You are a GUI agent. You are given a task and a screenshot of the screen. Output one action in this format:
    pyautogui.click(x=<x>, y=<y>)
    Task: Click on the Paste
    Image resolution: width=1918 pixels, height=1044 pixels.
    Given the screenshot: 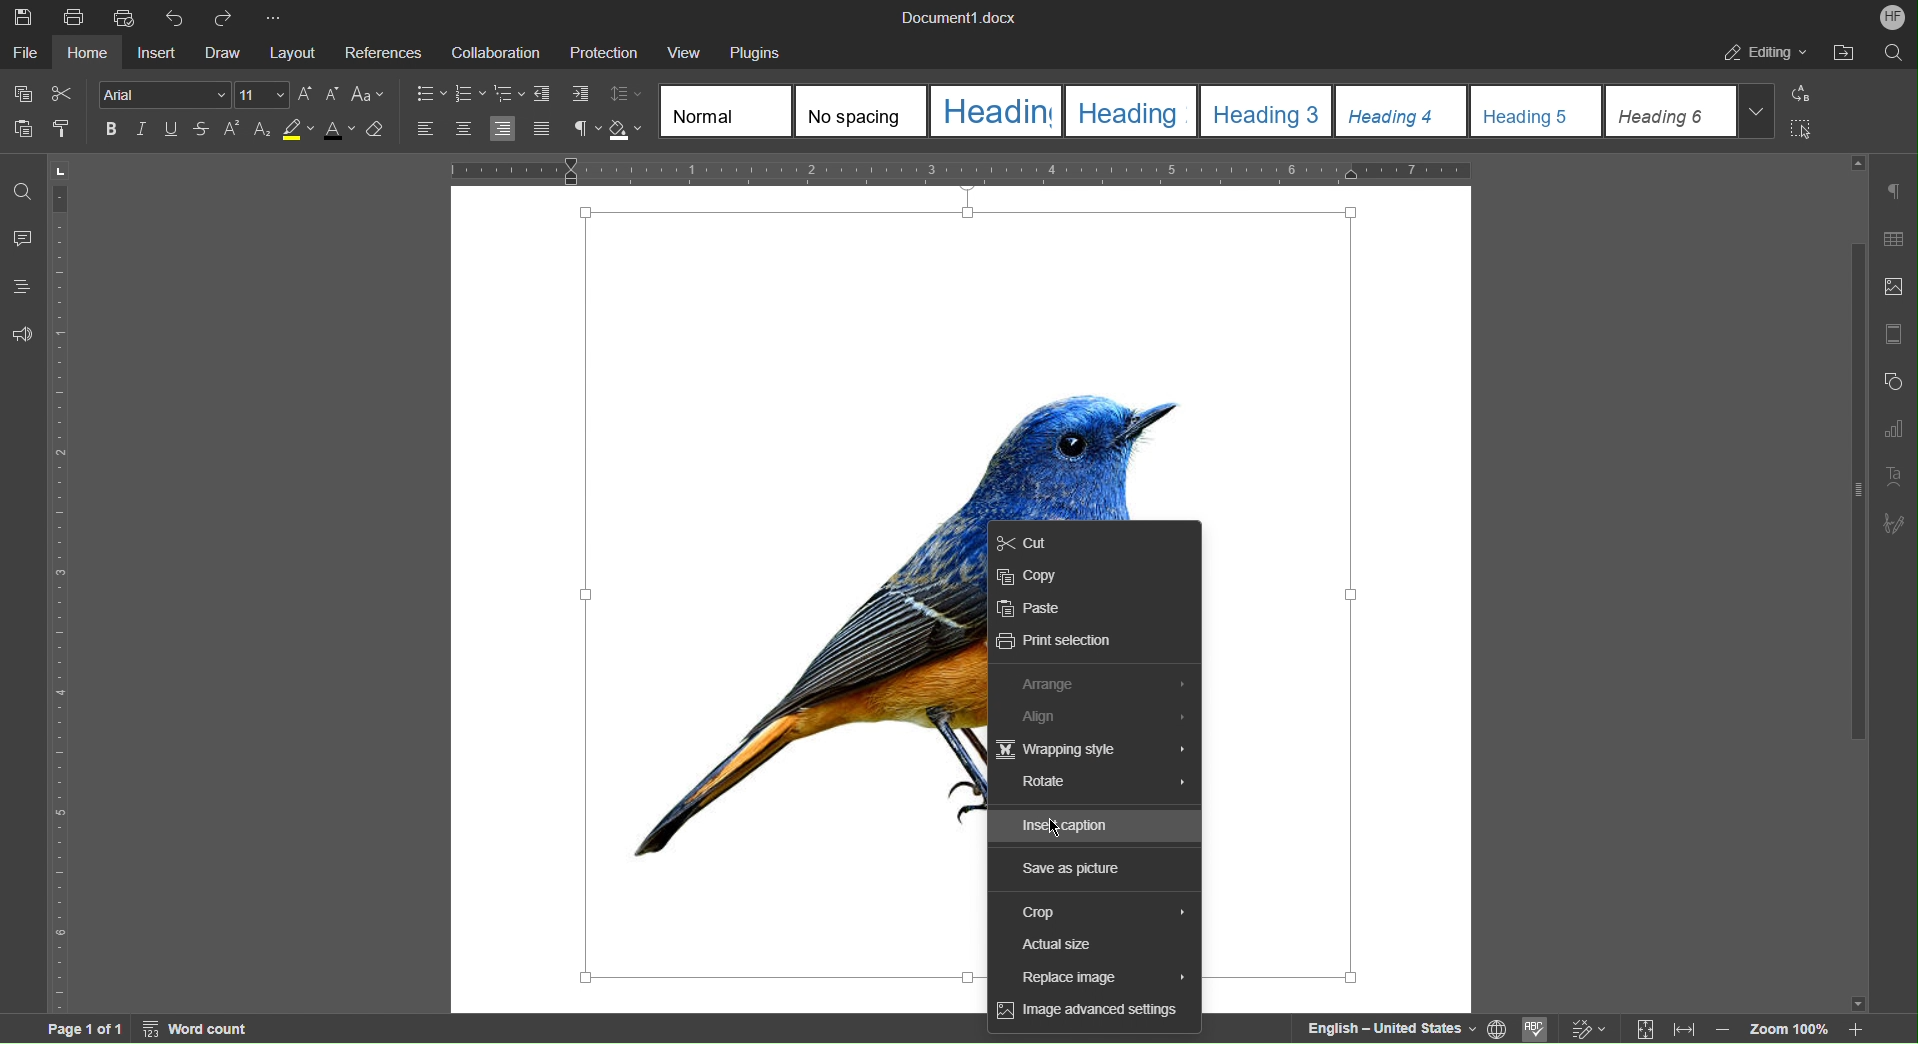 What is the action you would take?
    pyautogui.click(x=1035, y=610)
    